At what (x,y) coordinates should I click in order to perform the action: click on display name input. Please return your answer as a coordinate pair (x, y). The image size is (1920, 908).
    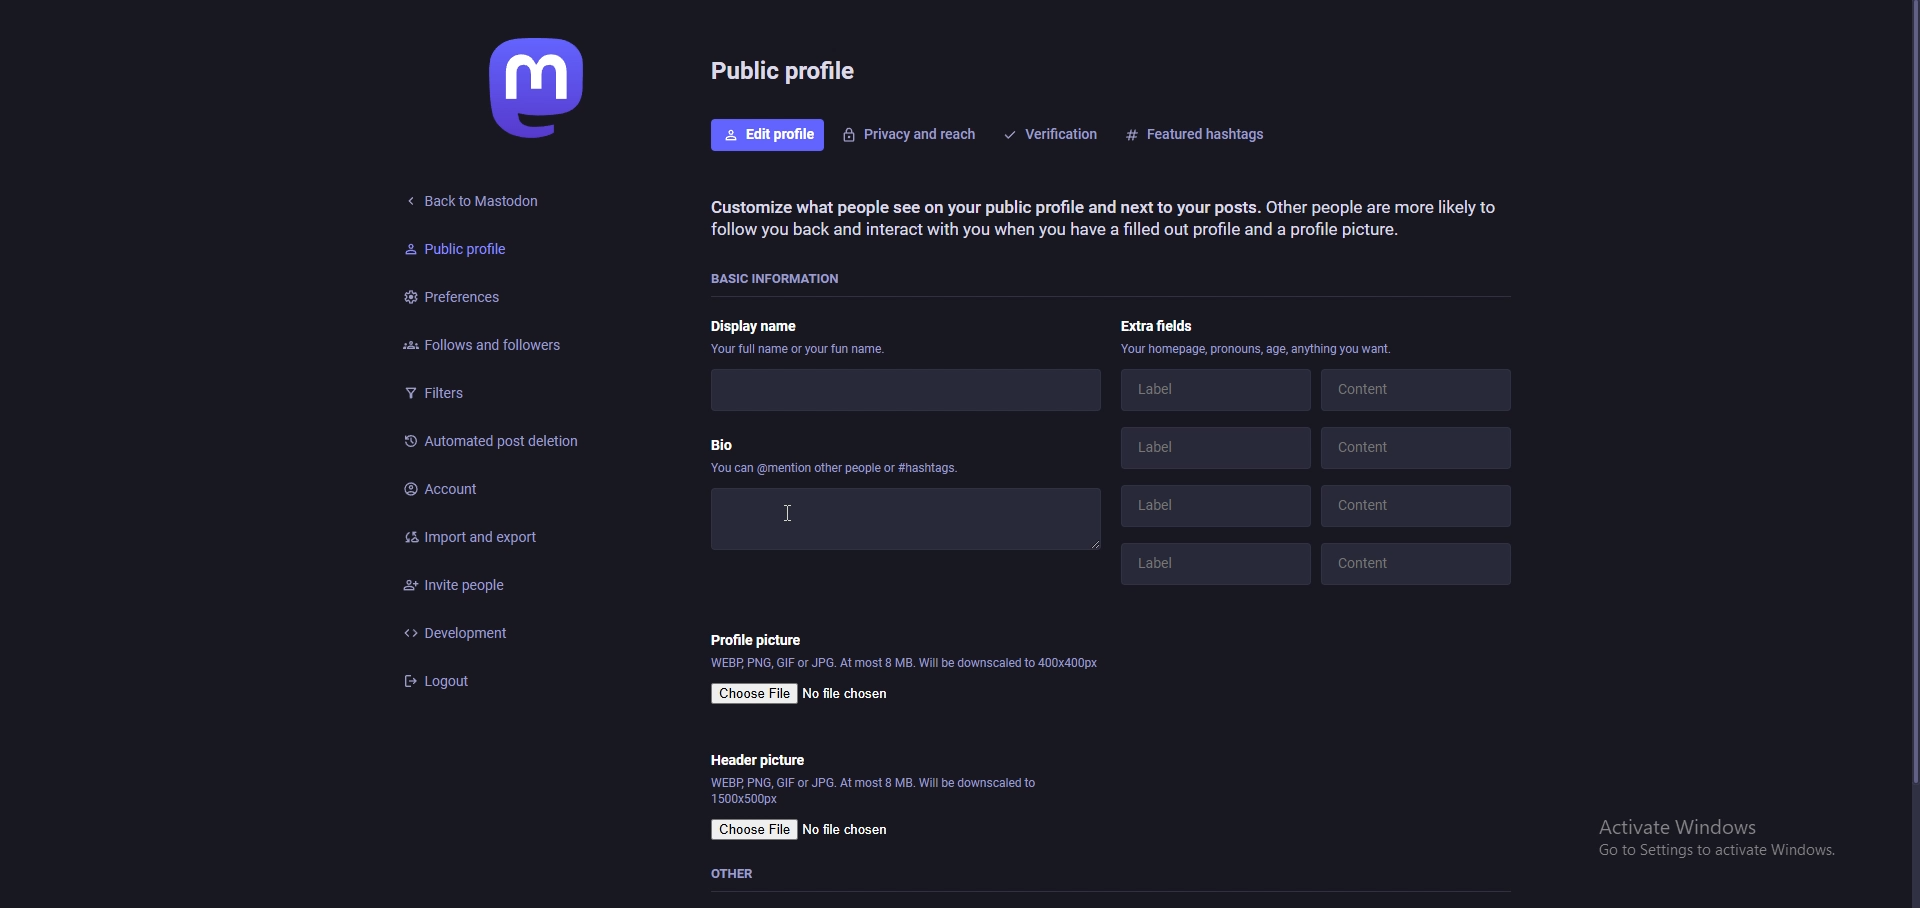
    Looking at the image, I should click on (902, 391).